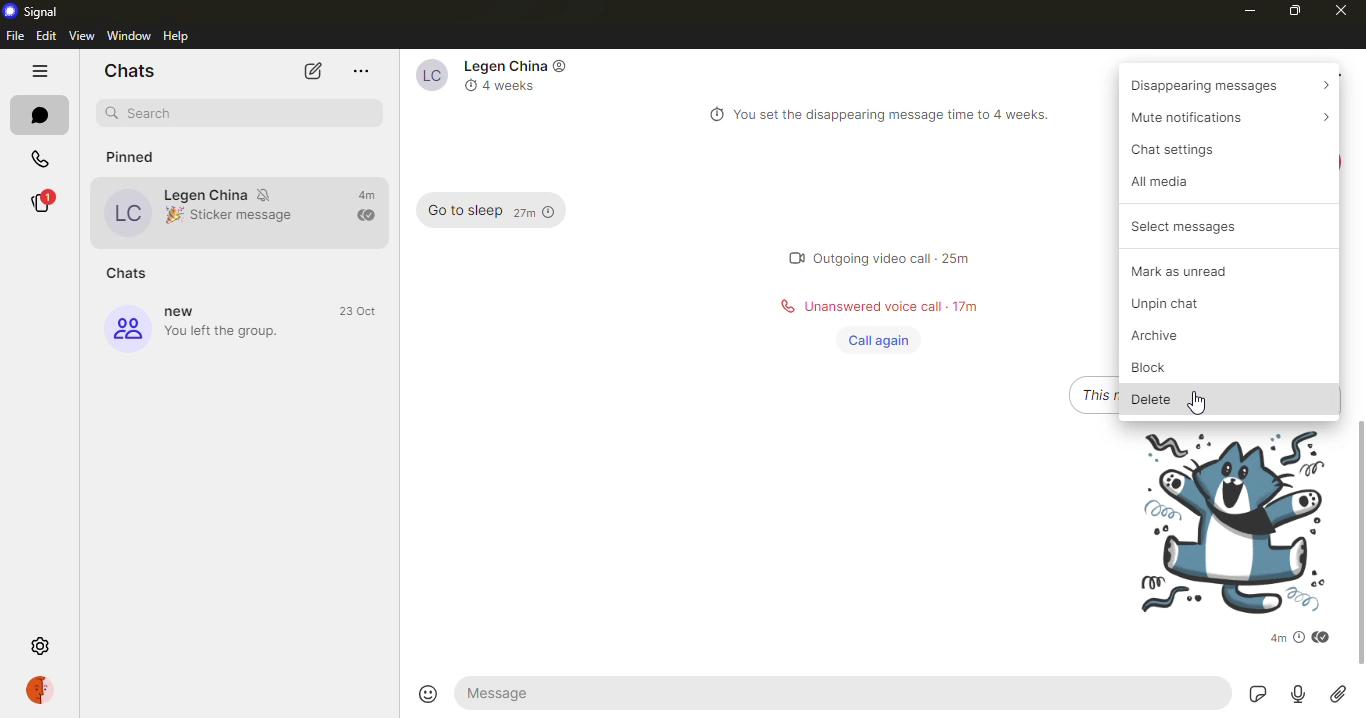  What do you see at coordinates (965, 305) in the screenshot?
I see `time` at bounding box center [965, 305].